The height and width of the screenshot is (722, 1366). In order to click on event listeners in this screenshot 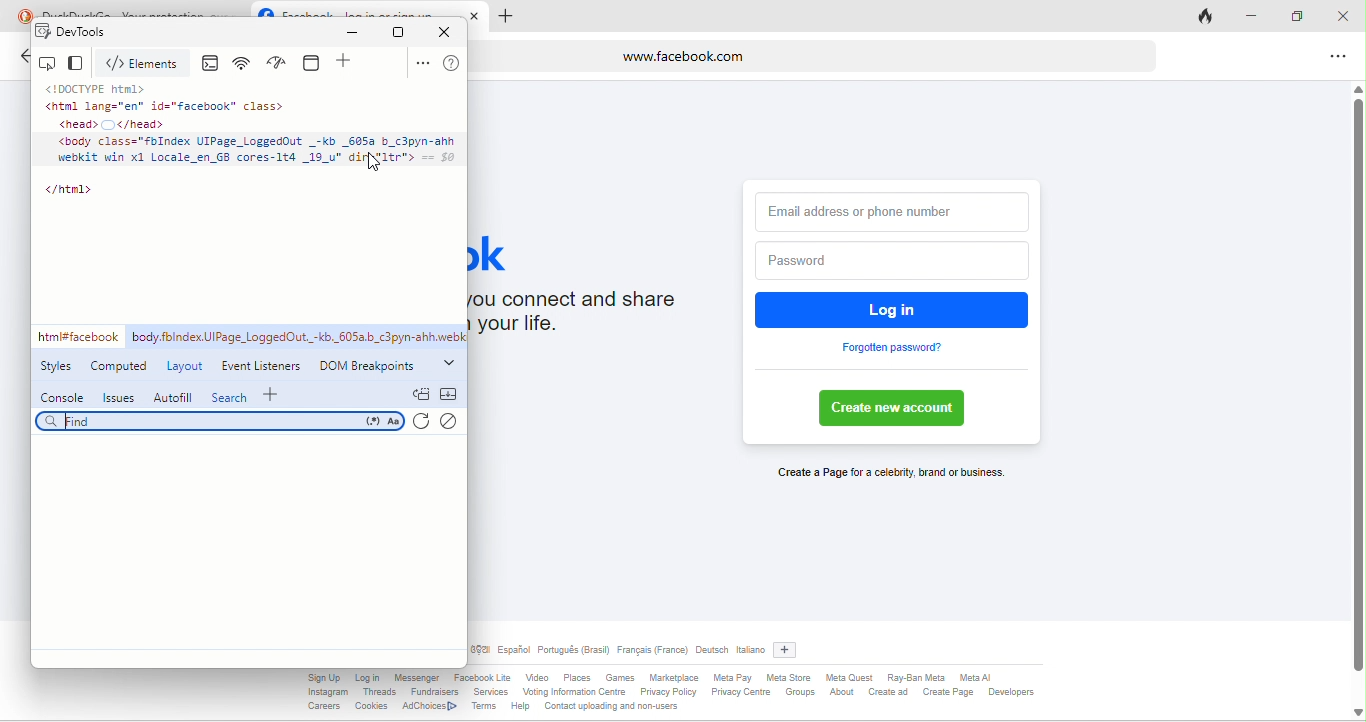, I will do `click(264, 363)`.